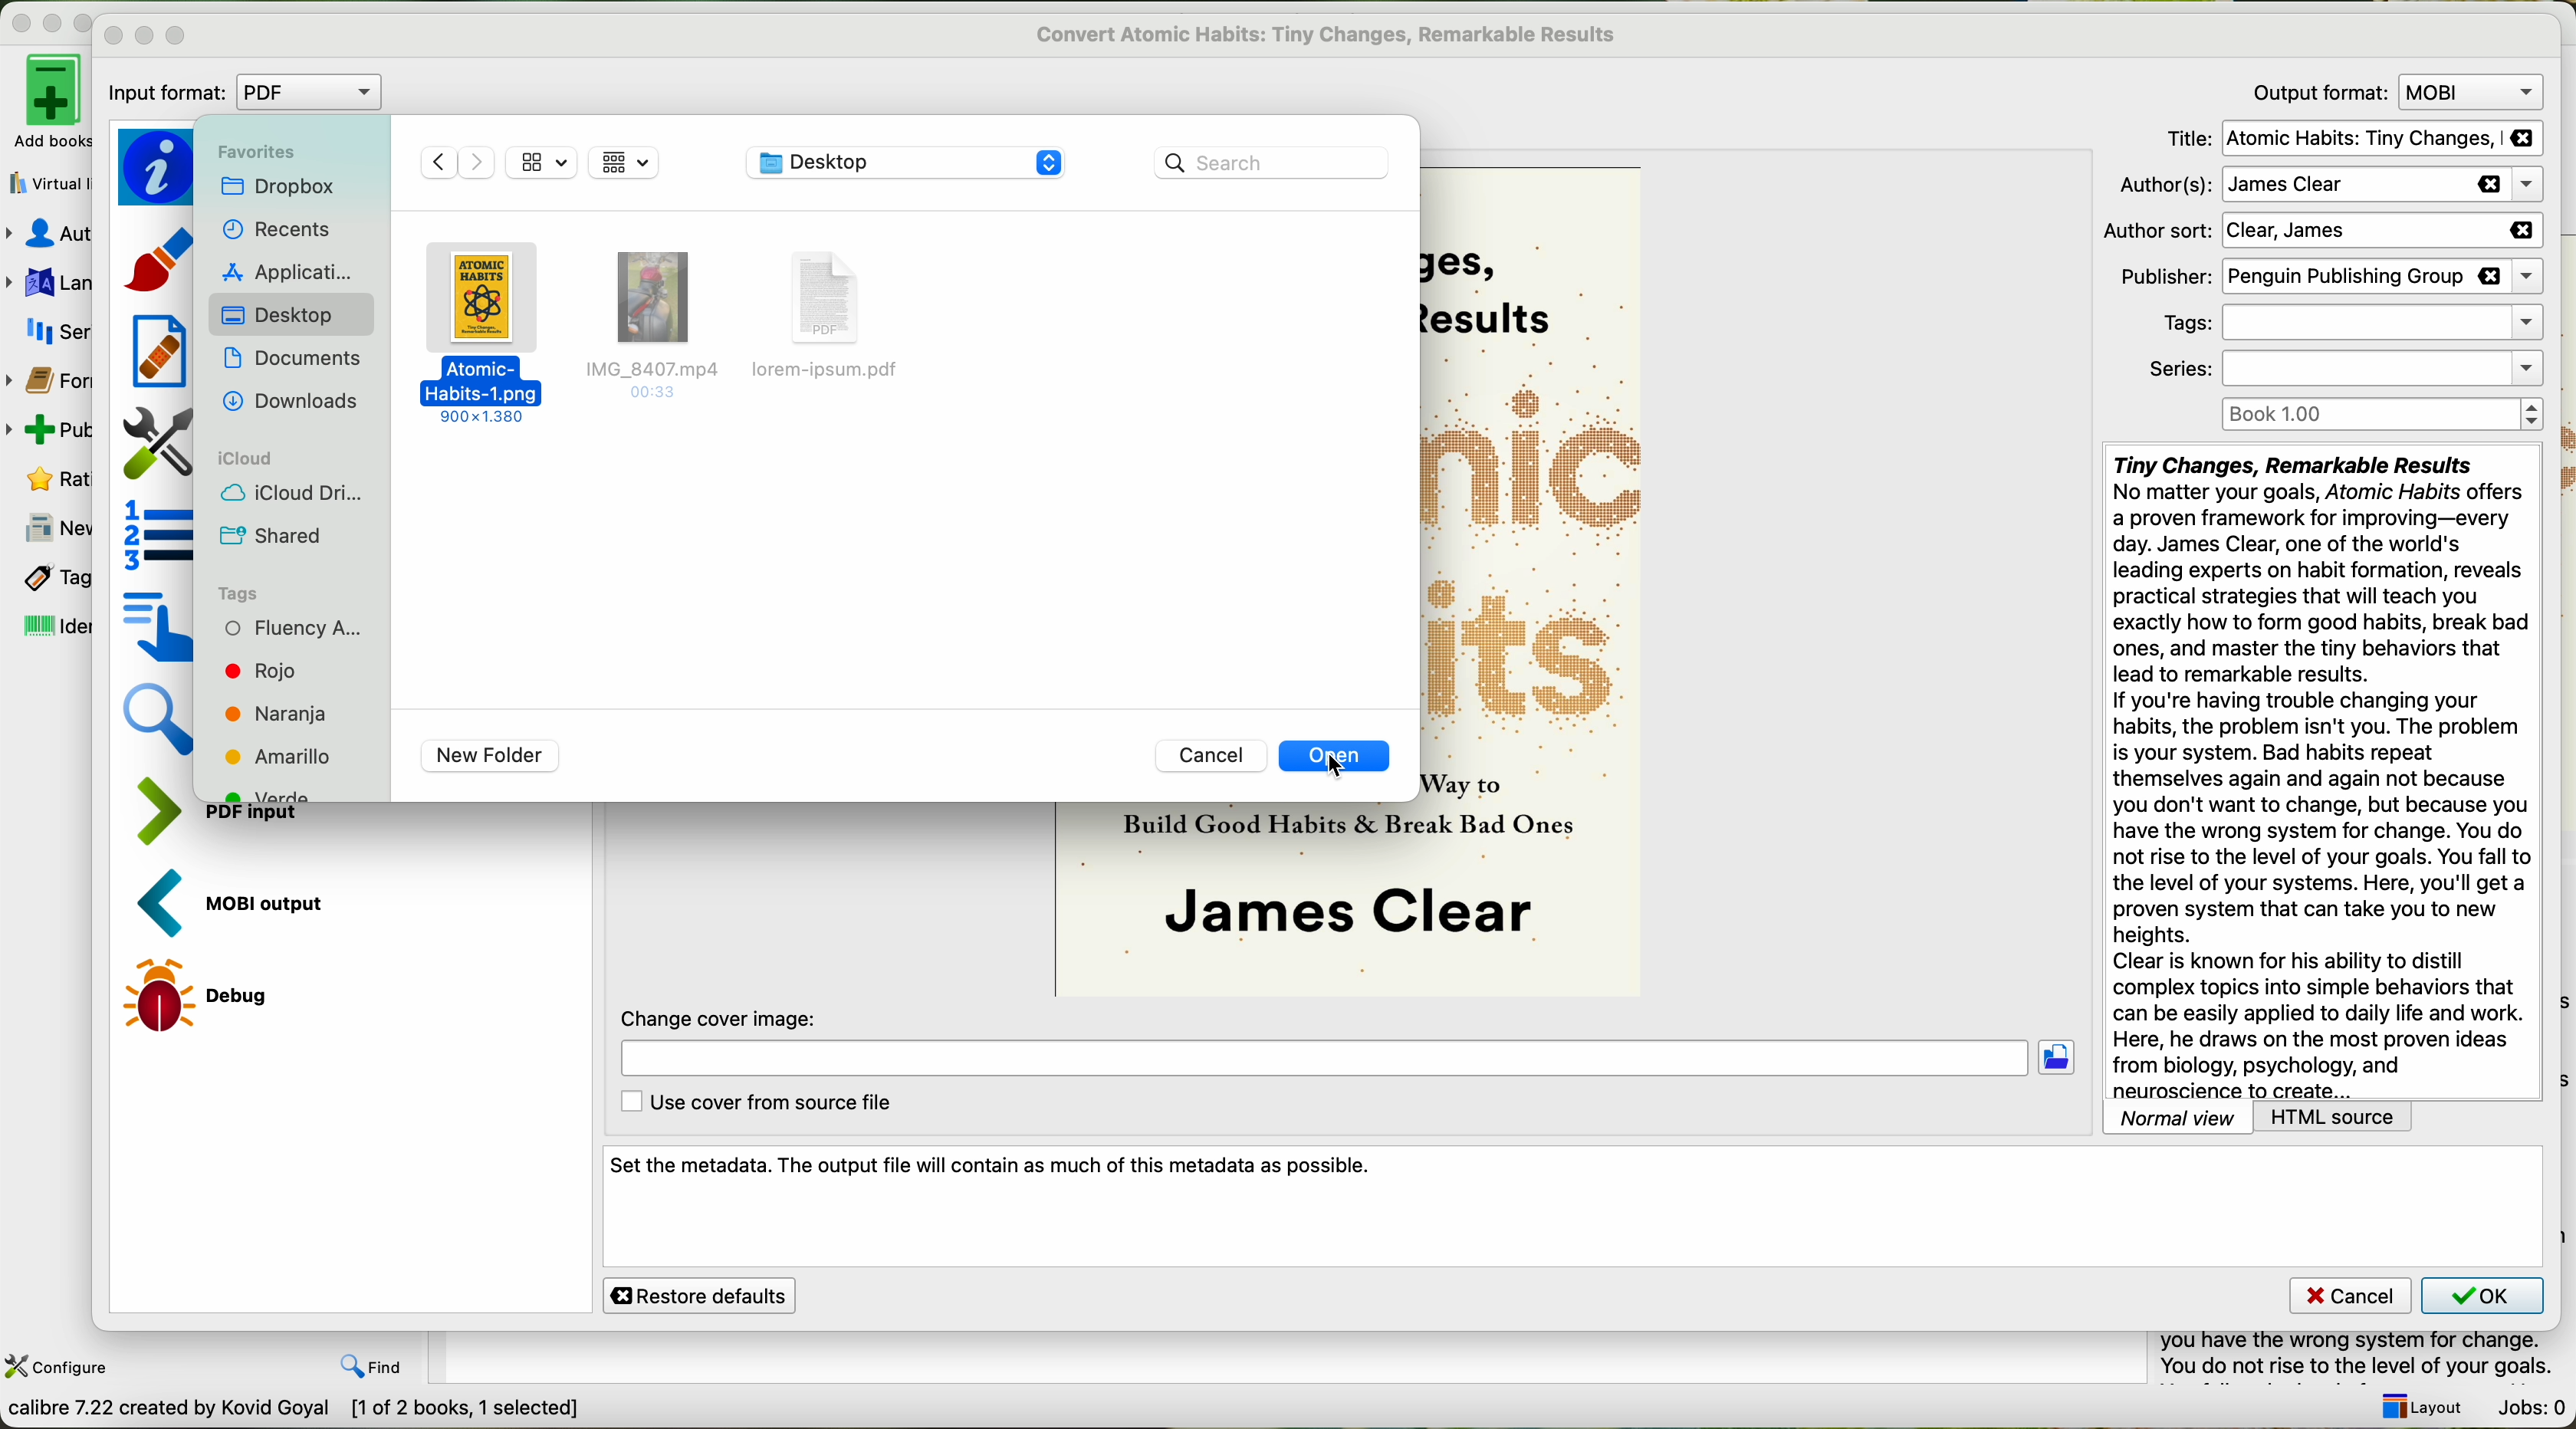 This screenshot has height=1429, width=2576. I want to click on favorites, so click(254, 152).